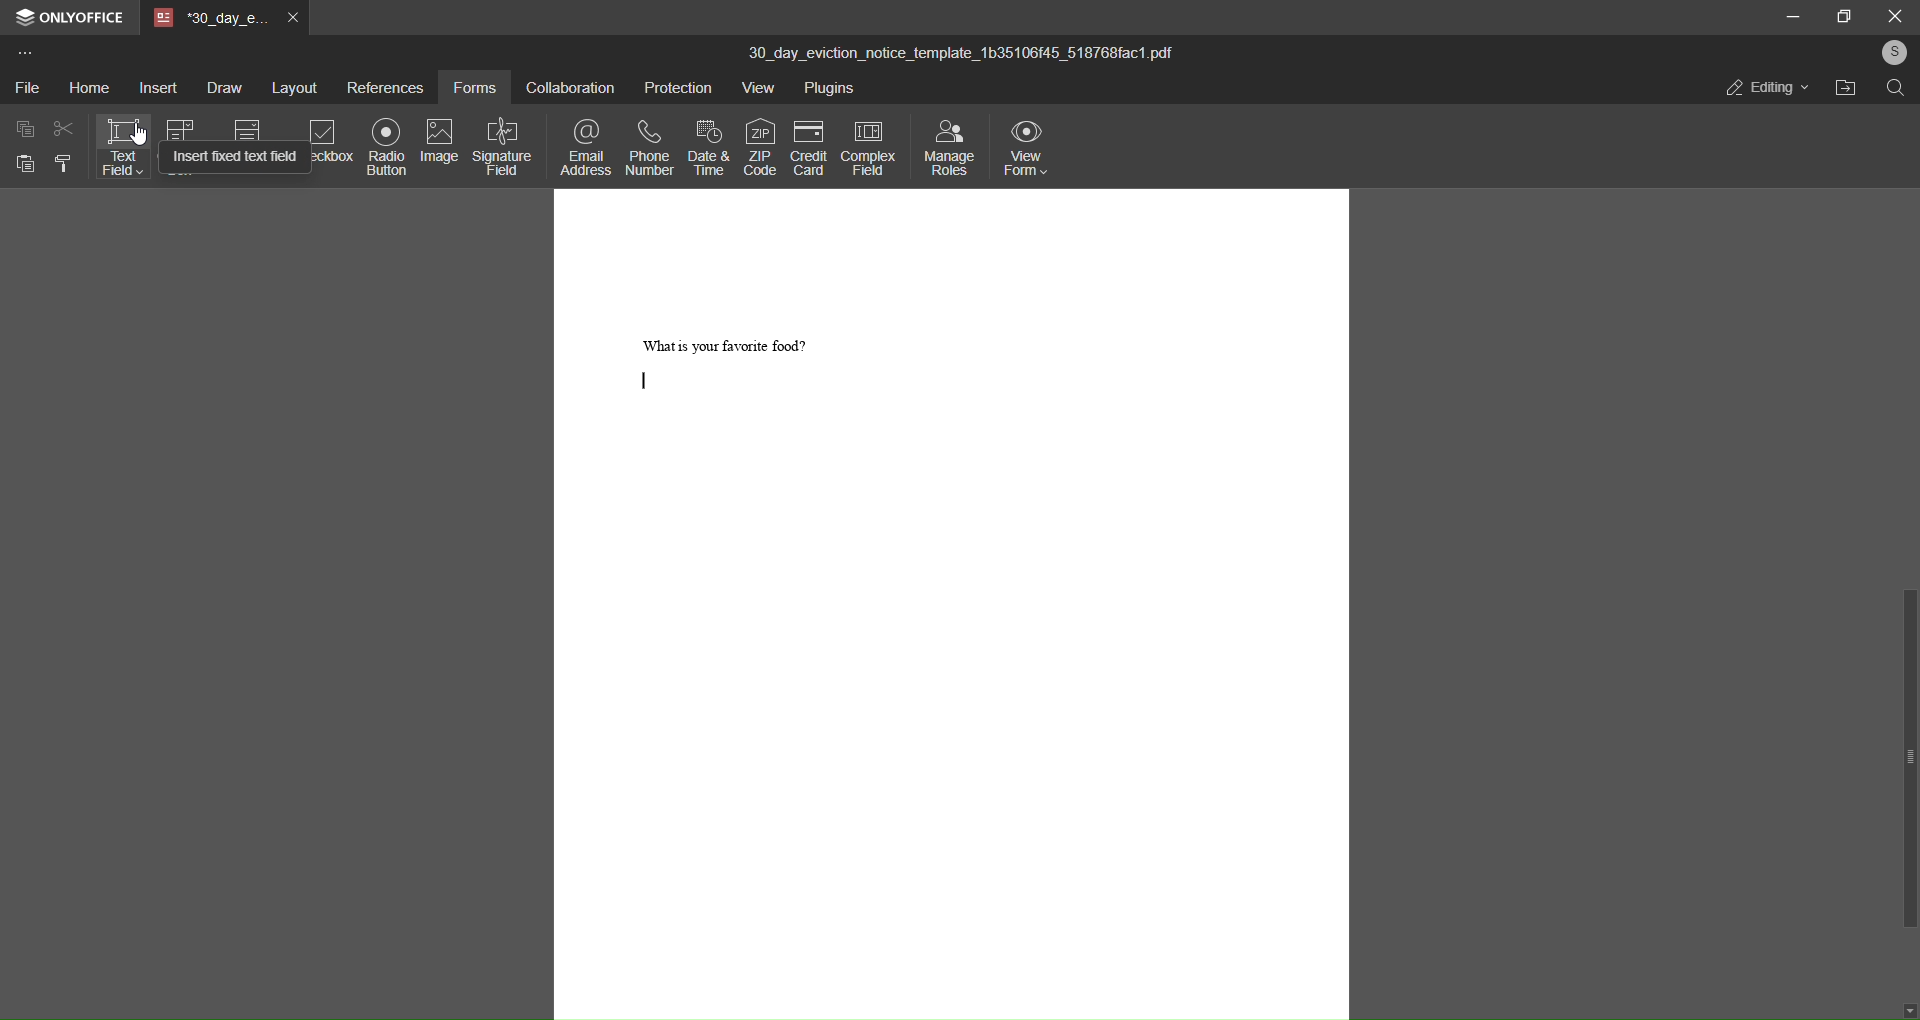 Image resolution: width=1920 pixels, height=1020 pixels. What do you see at coordinates (565, 90) in the screenshot?
I see `collaboration` at bounding box center [565, 90].